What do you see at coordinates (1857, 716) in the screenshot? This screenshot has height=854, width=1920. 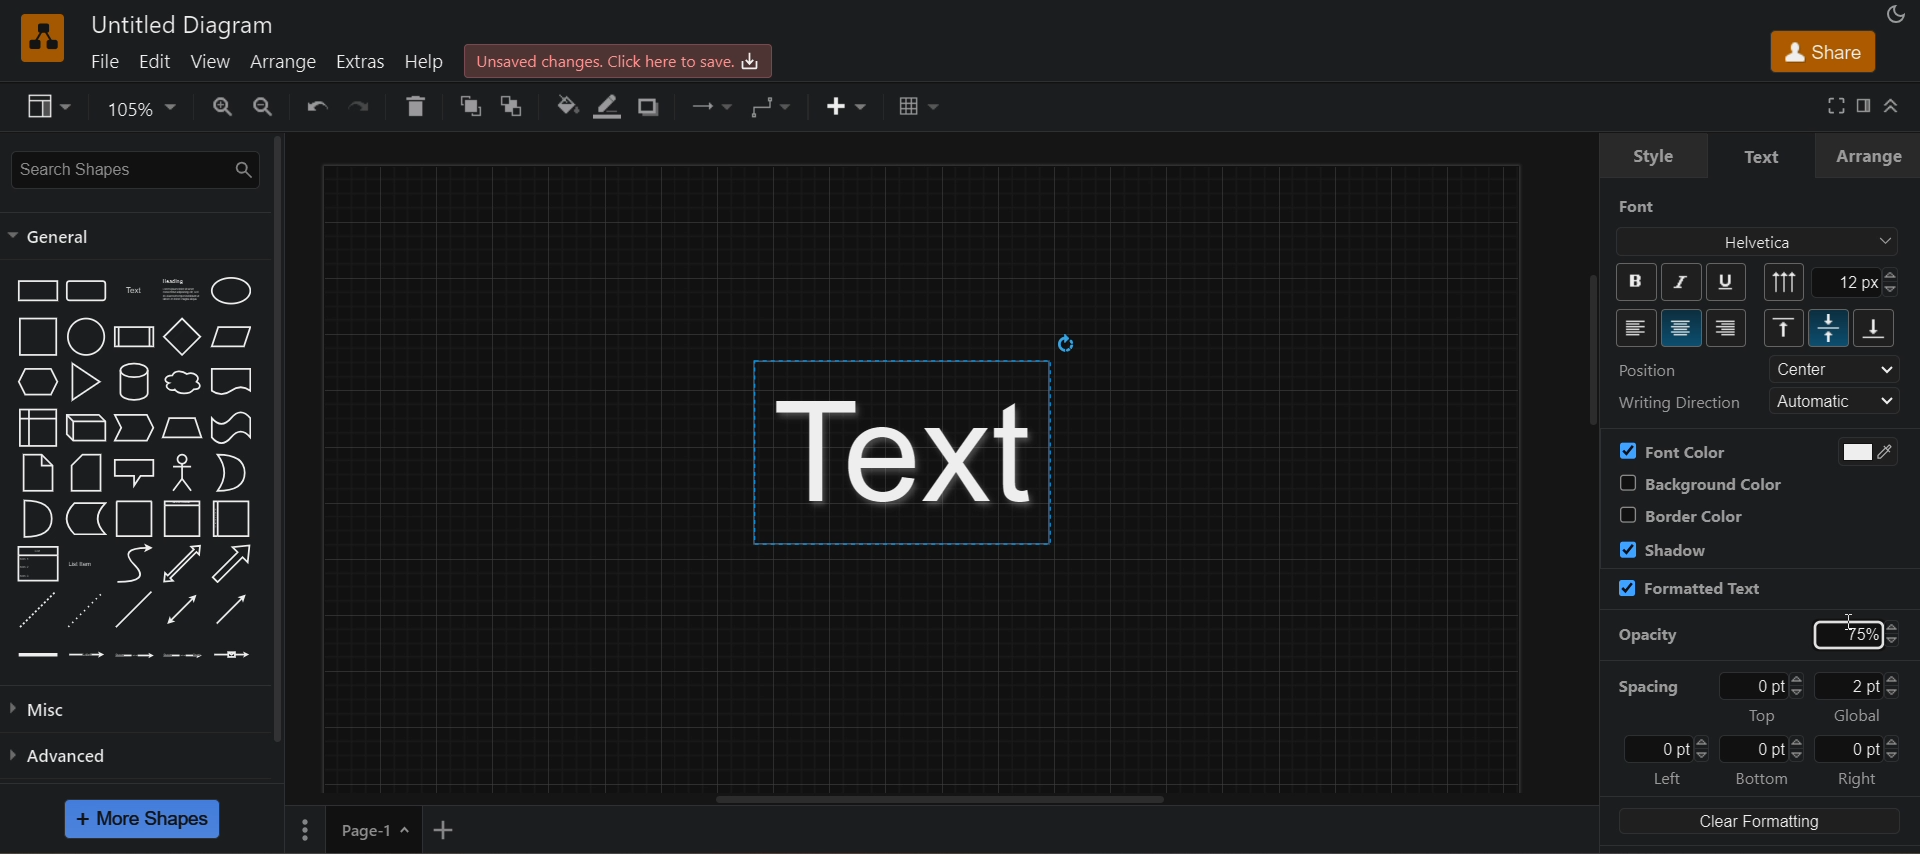 I see `global` at bounding box center [1857, 716].